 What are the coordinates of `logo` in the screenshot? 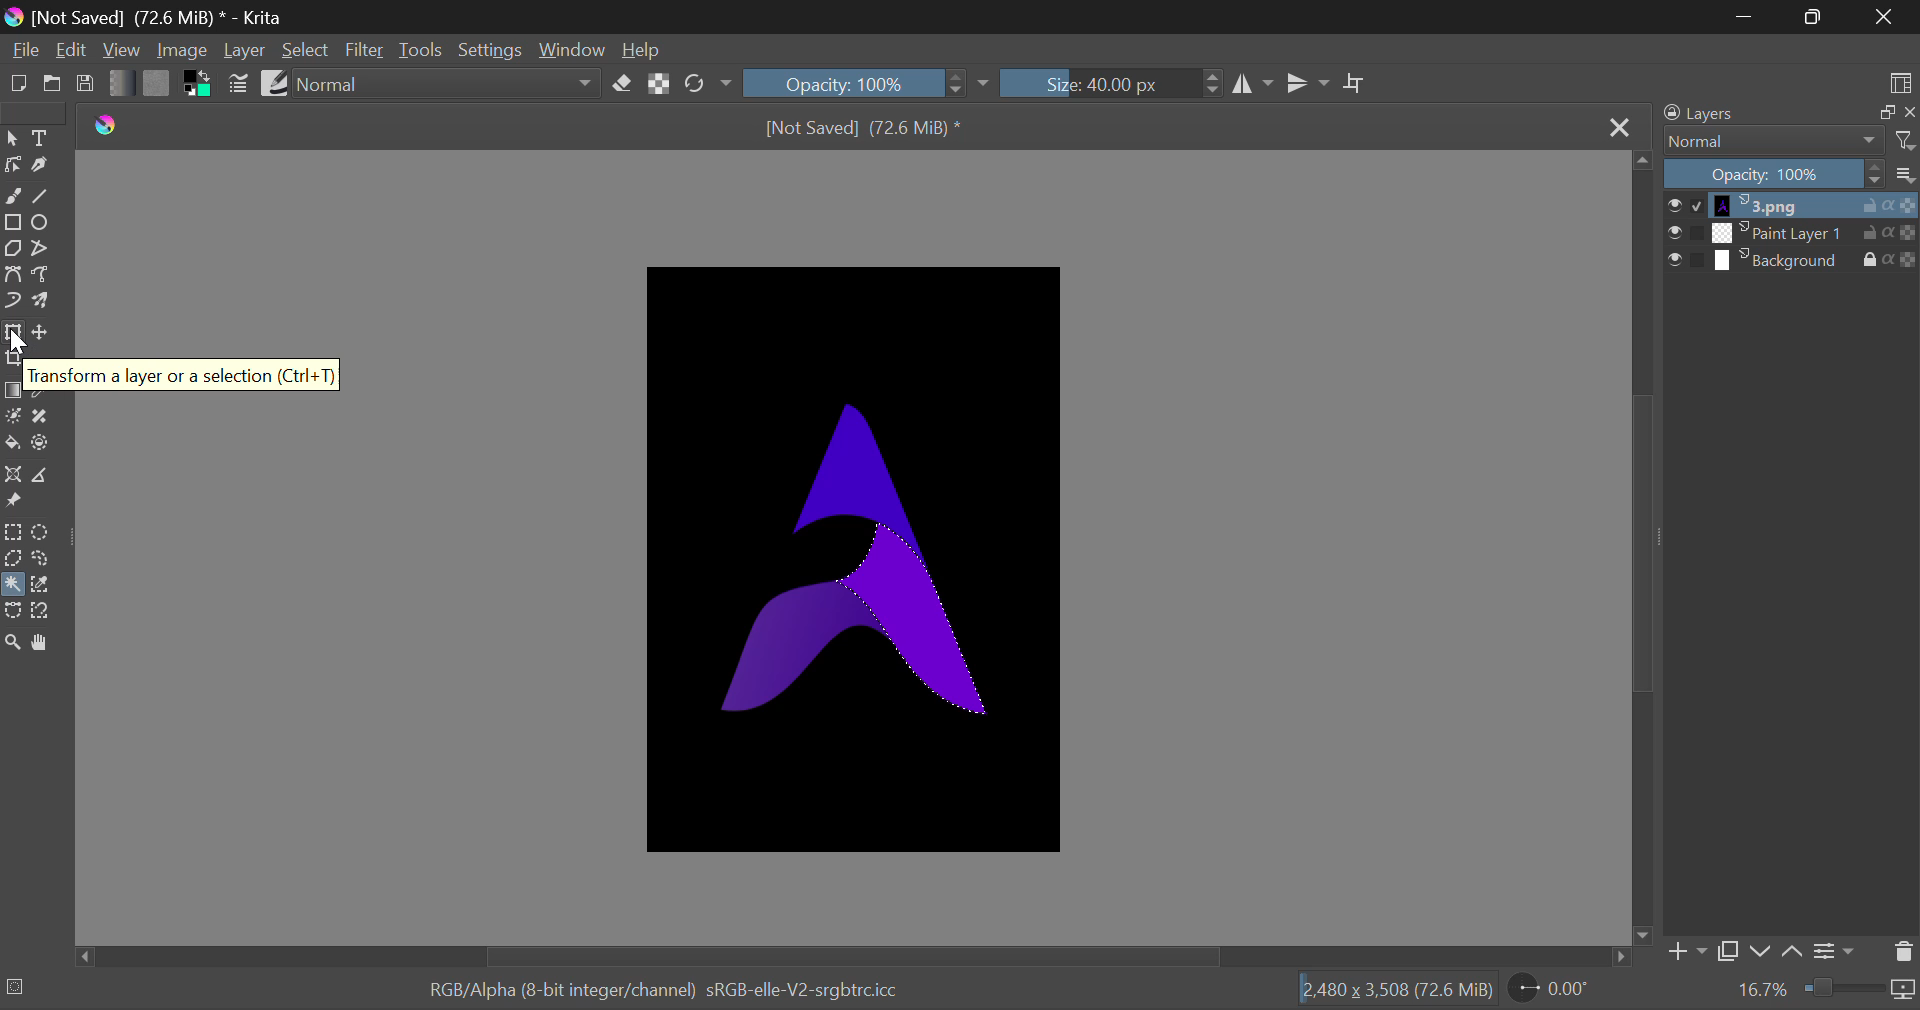 It's located at (110, 126).